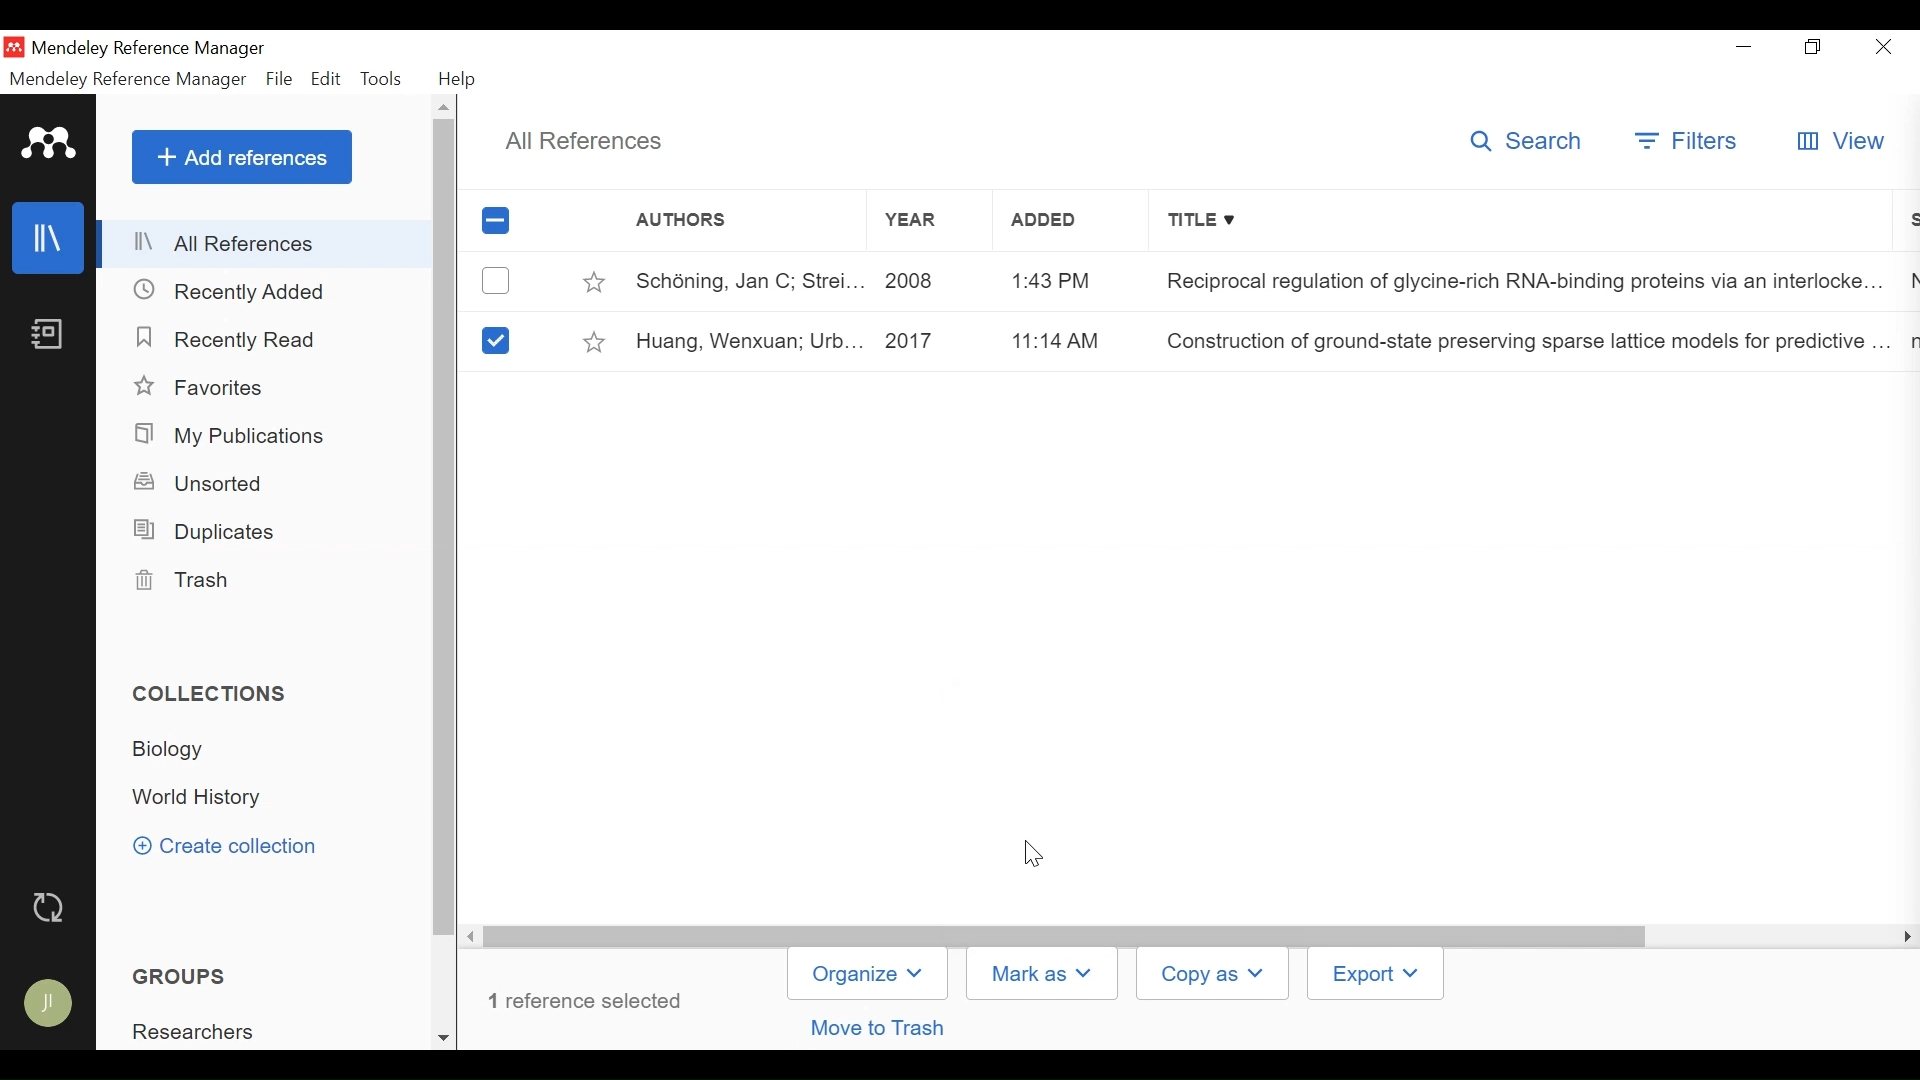  What do you see at coordinates (910, 224) in the screenshot?
I see `Year` at bounding box center [910, 224].